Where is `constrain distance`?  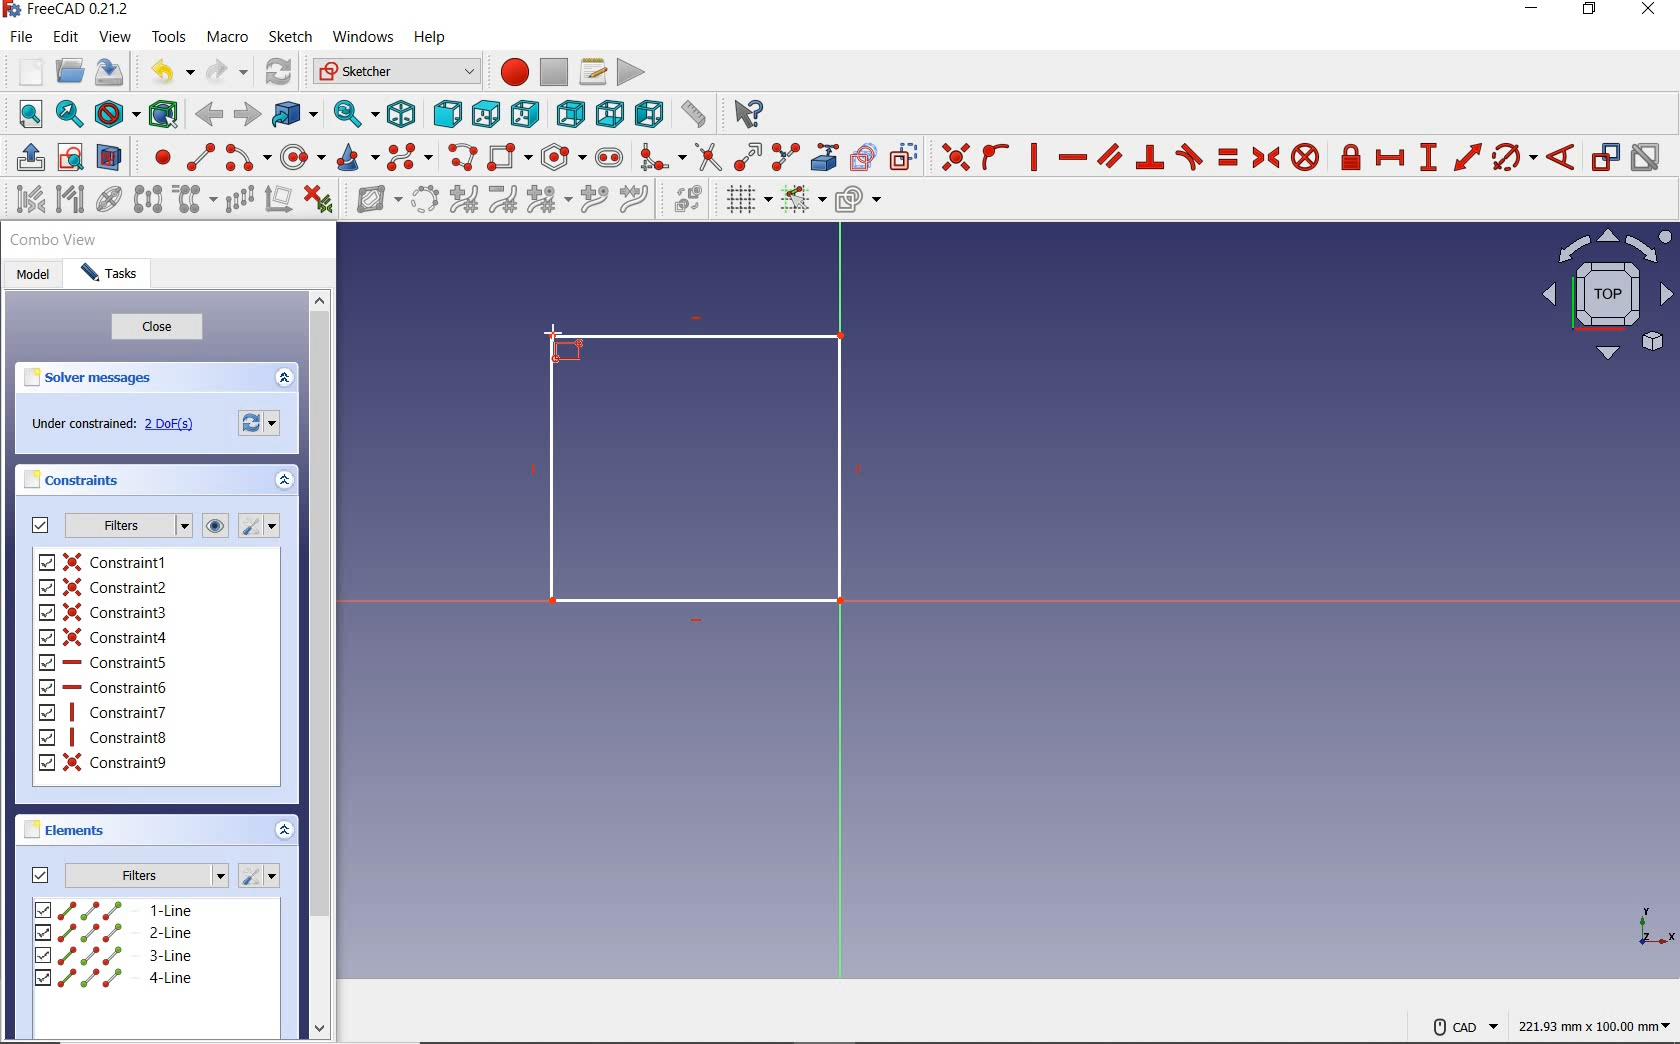 constrain distance is located at coordinates (1466, 157).